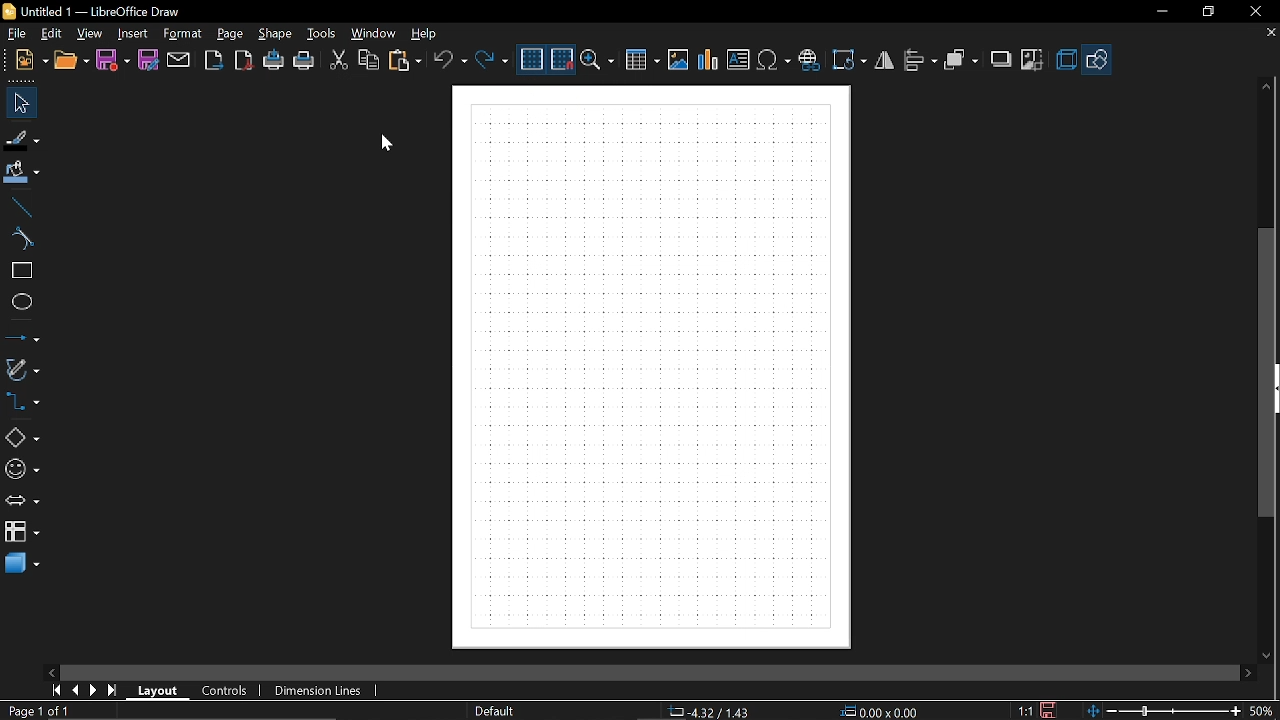 The height and width of the screenshot is (720, 1280). What do you see at coordinates (1264, 710) in the screenshot?
I see `zoom changes` at bounding box center [1264, 710].